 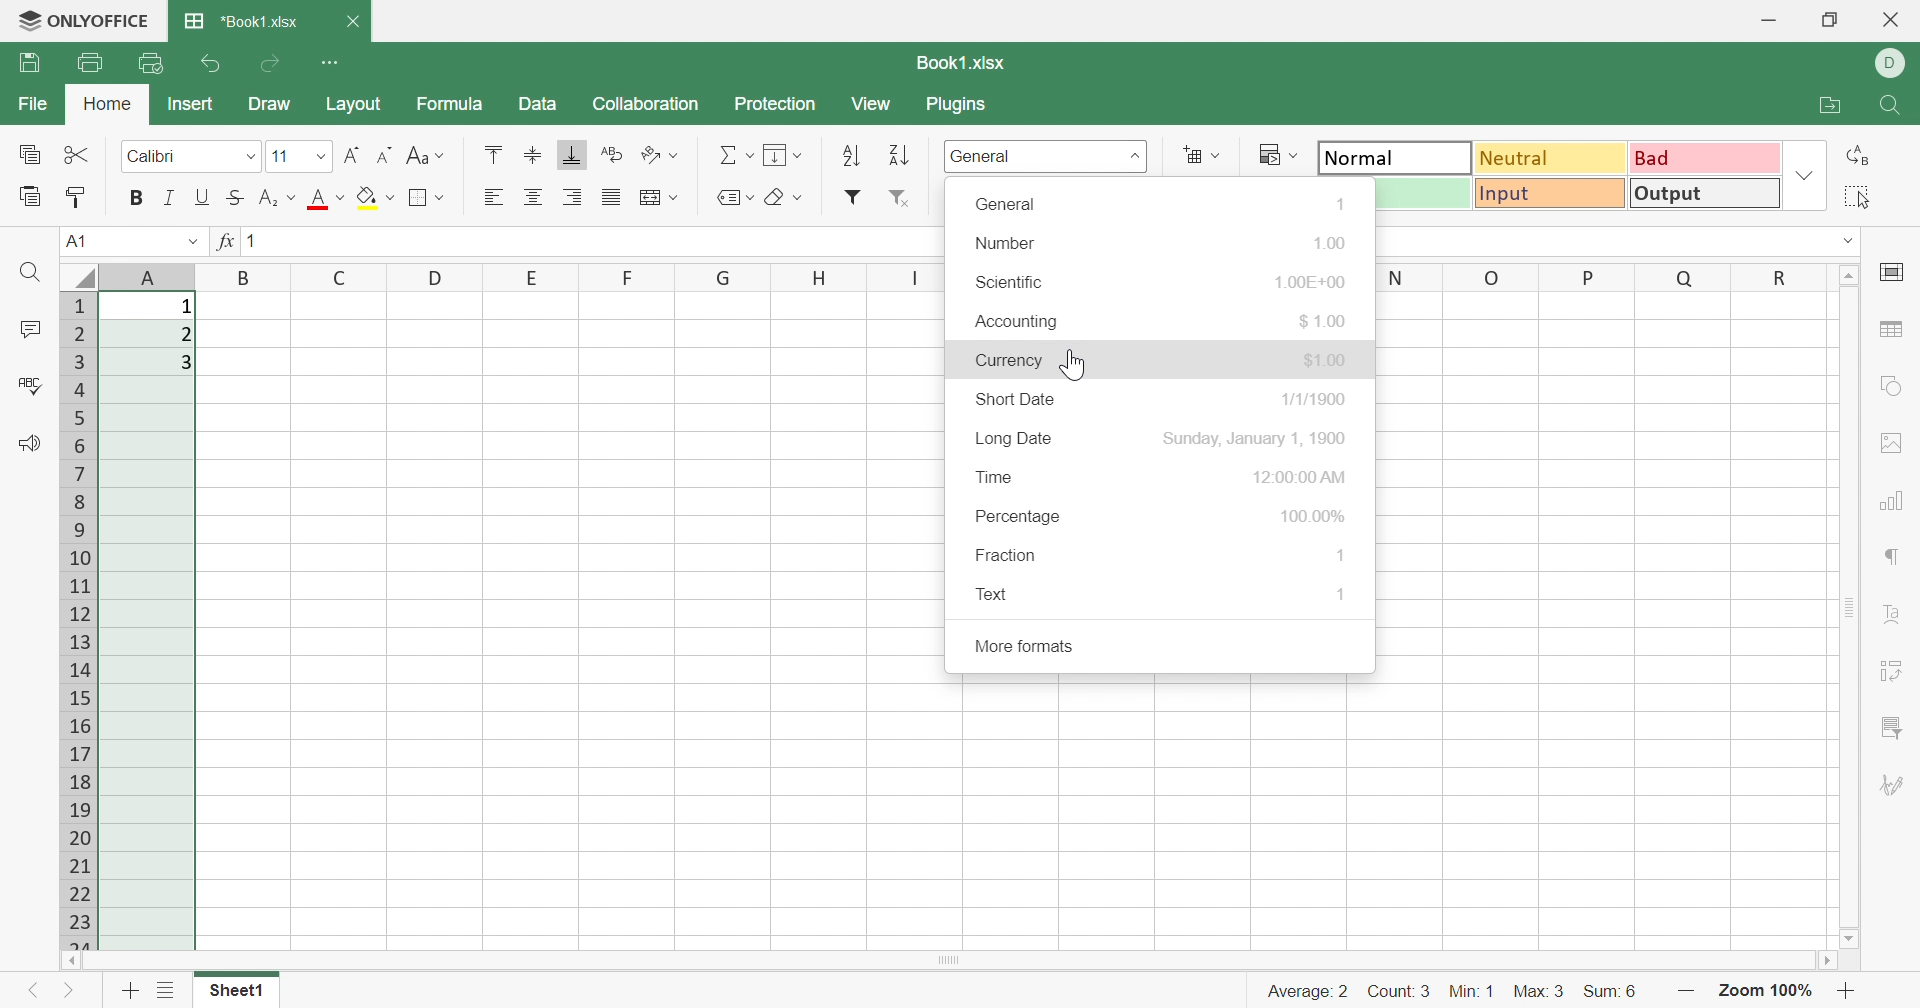 What do you see at coordinates (232, 198) in the screenshot?
I see `Strikethrough` at bounding box center [232, 198].